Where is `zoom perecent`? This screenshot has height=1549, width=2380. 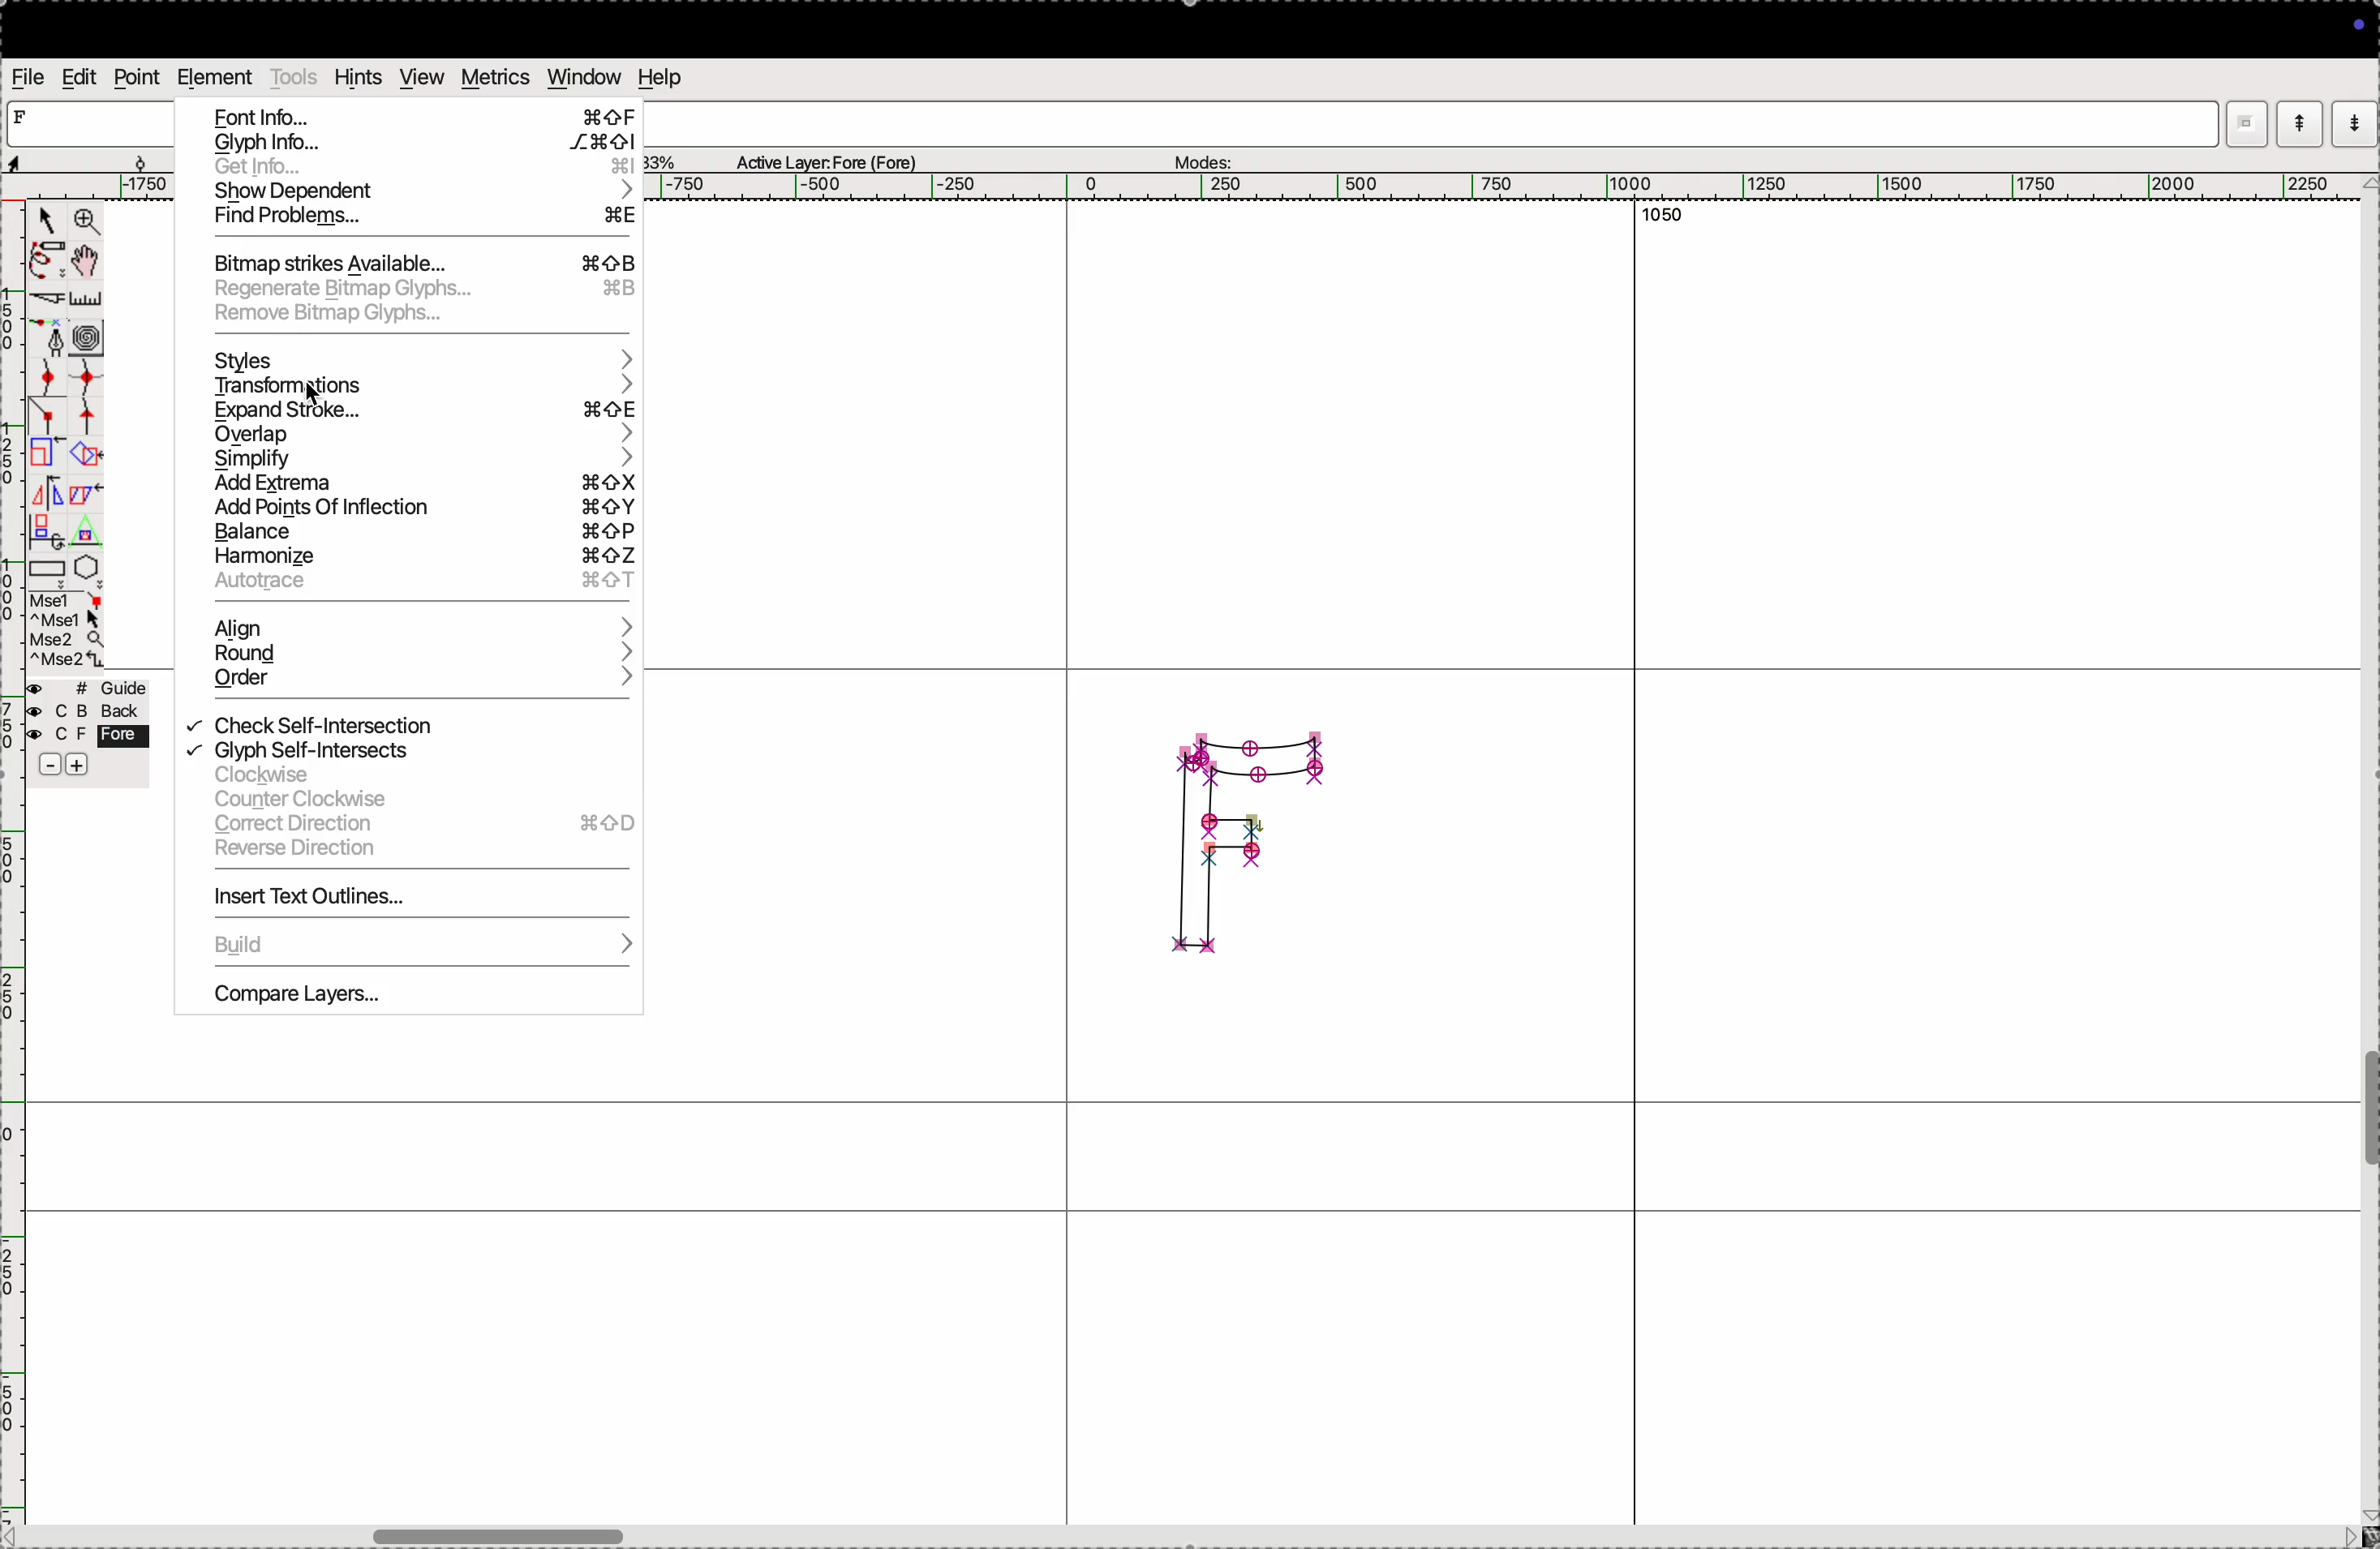 zoom perecent is located at coordinates (661, 159).